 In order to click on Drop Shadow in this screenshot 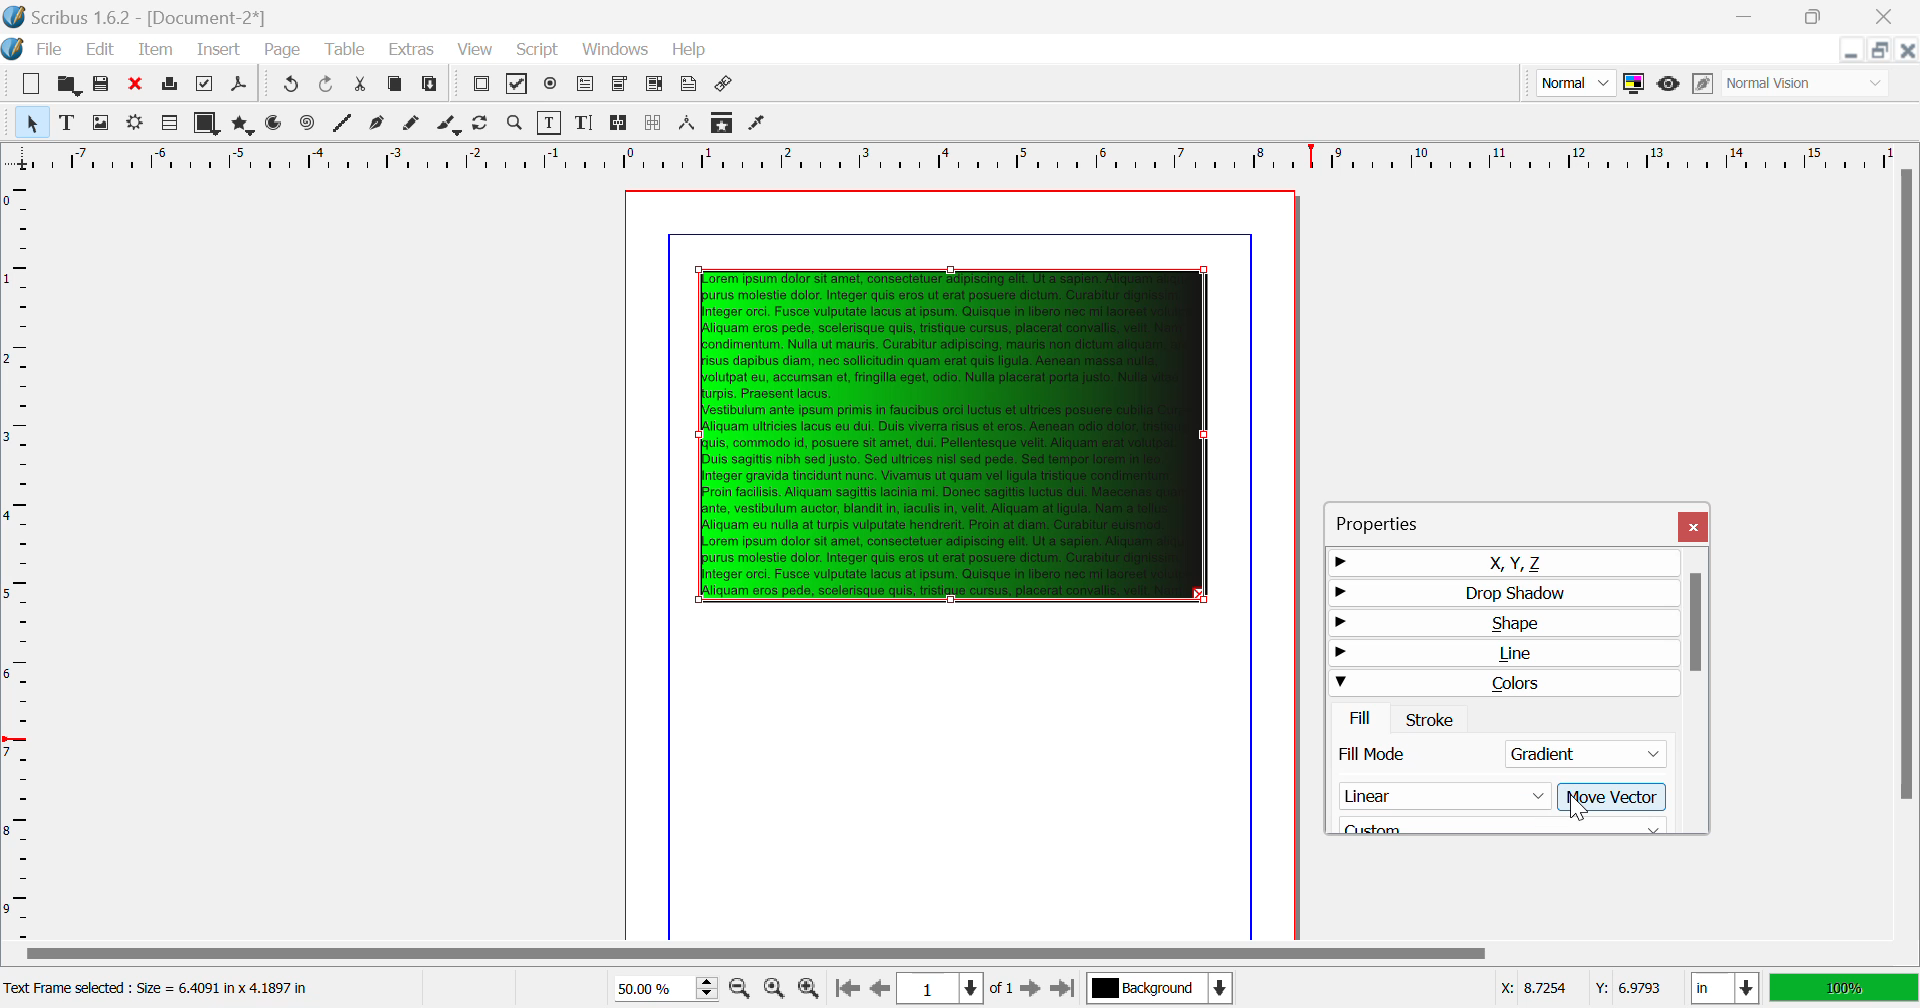, I will do `click(1500, 591)`.